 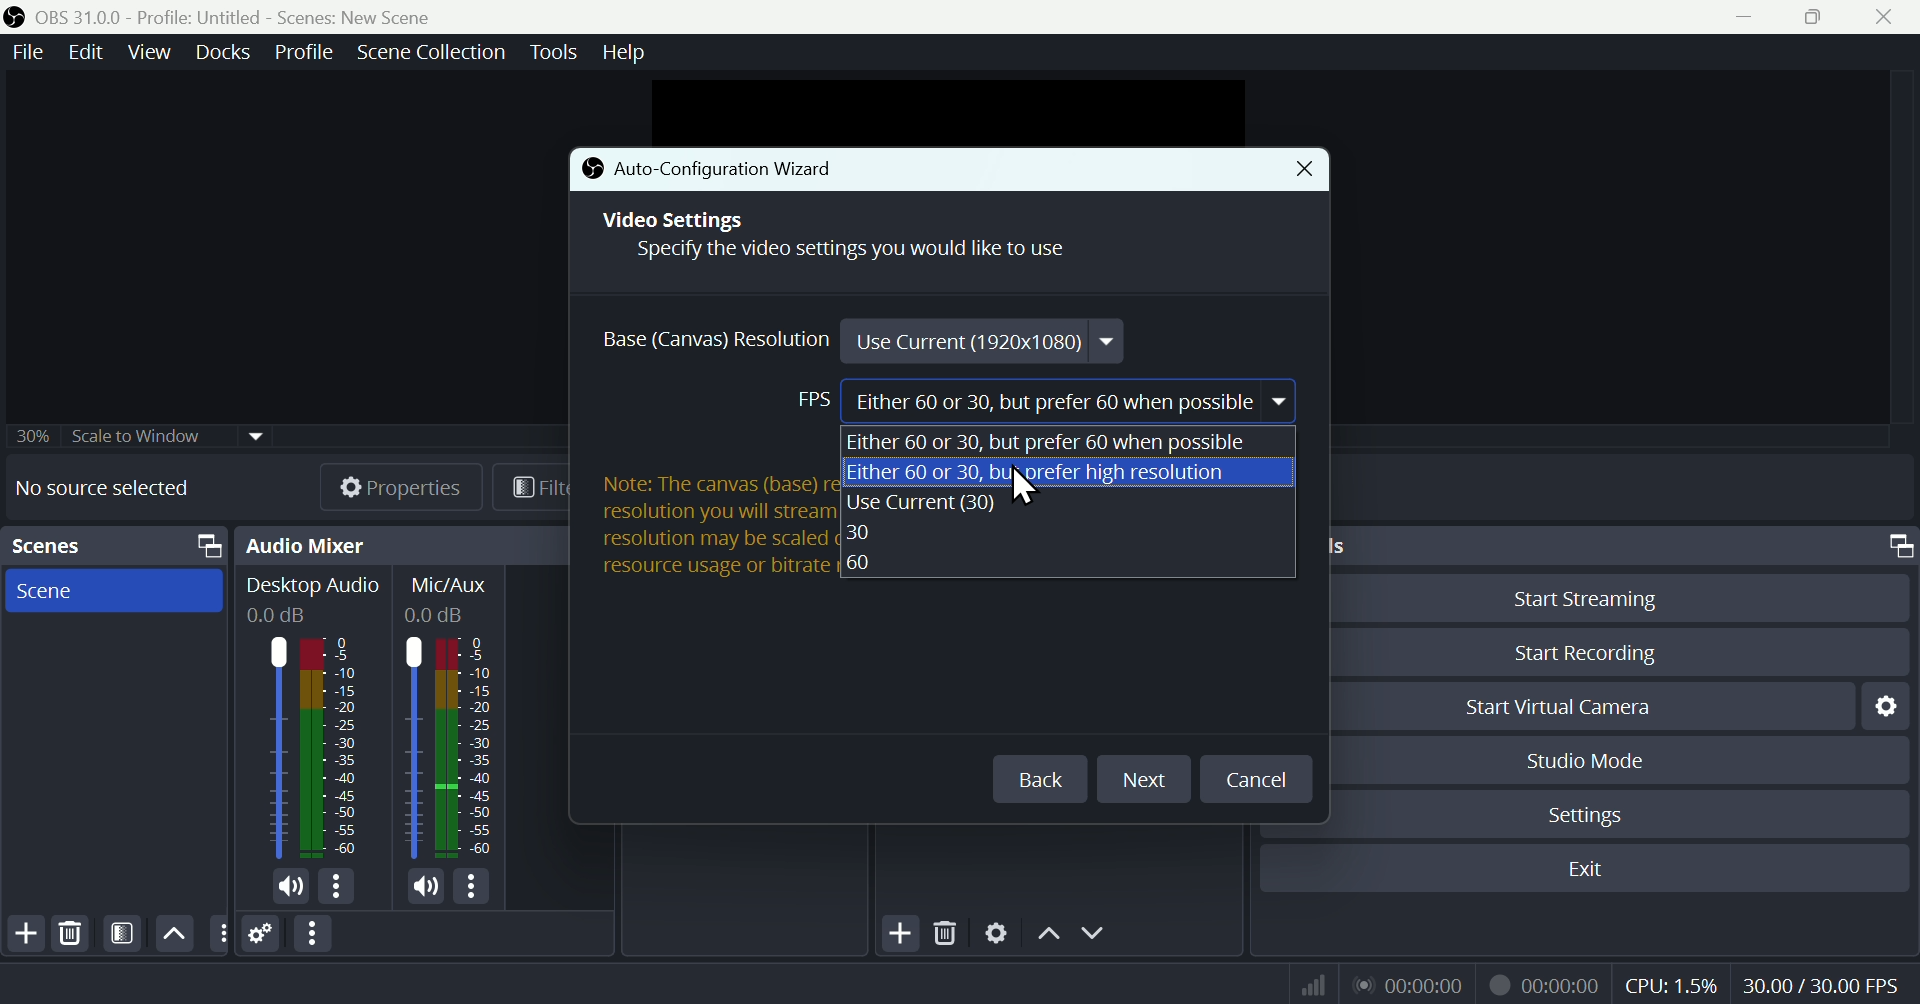 What do you see at coordinates (1067, 440) in the screenshot?
I see `Either 60 or 30, but prefer 60 when possible` at bounding box center [1067, 440].